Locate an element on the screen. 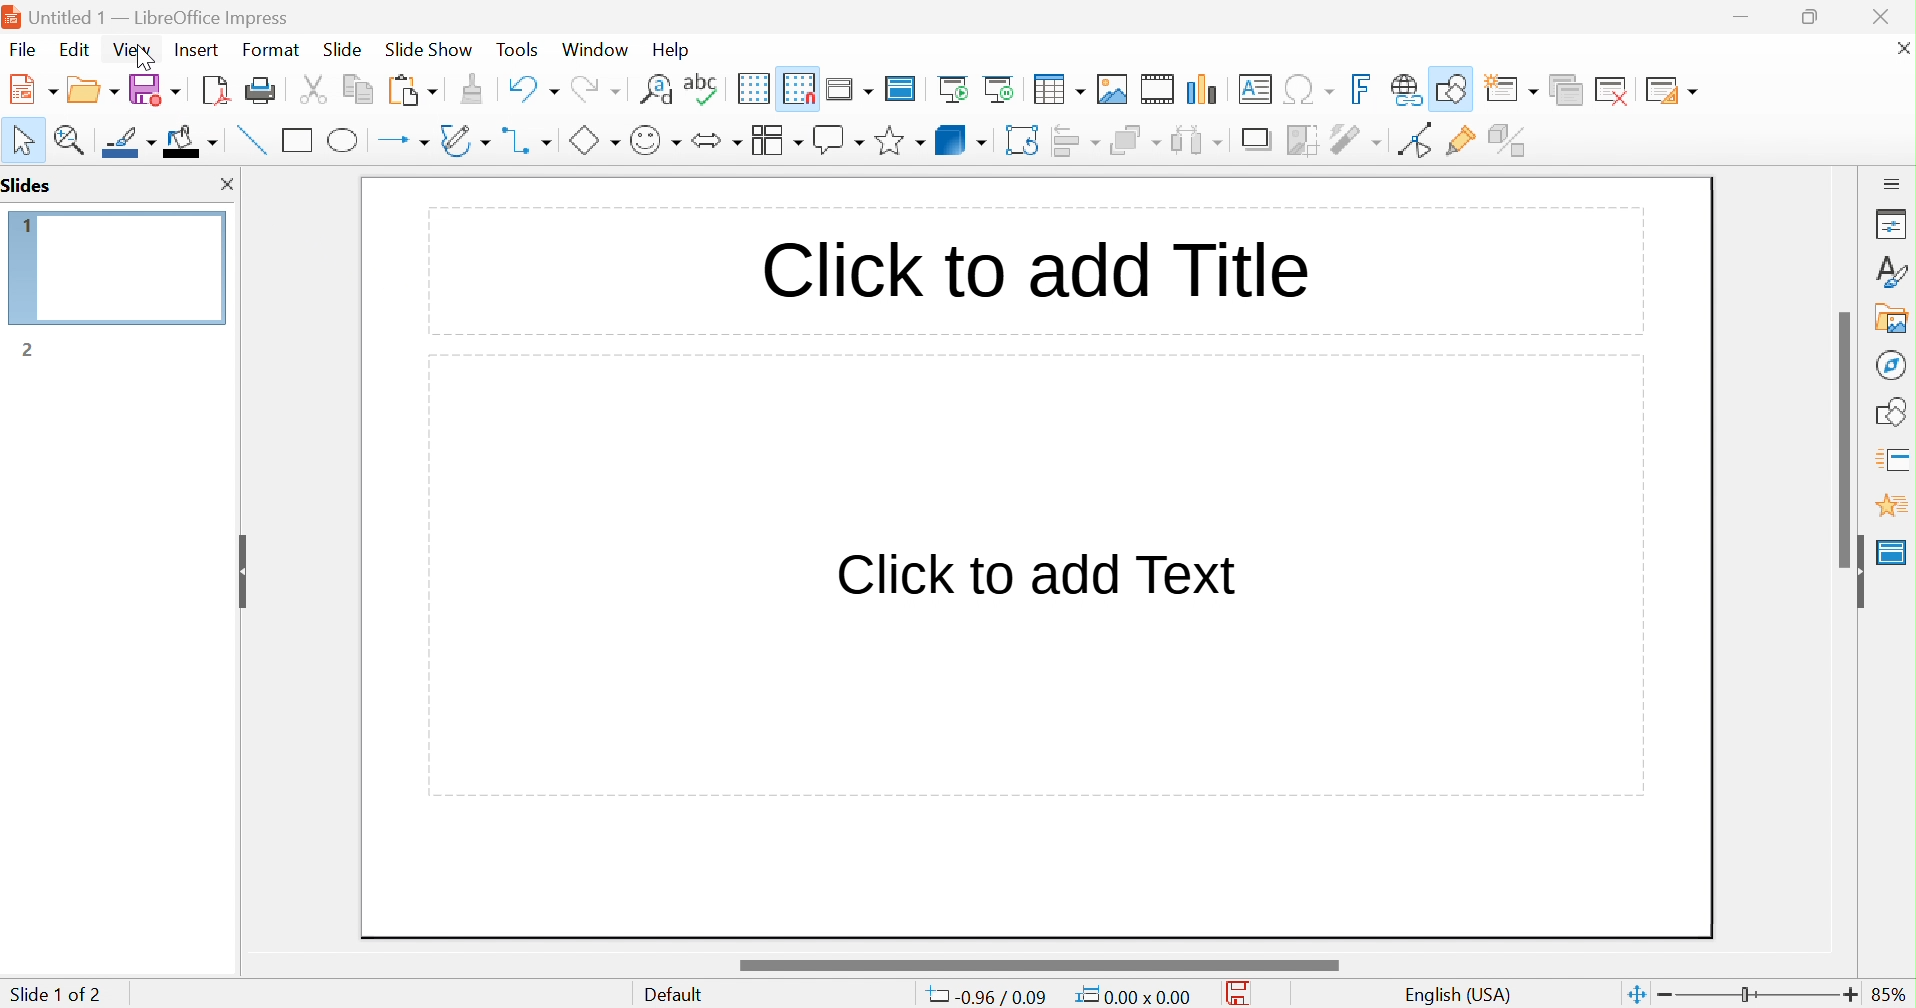 The image size is (1916, 1008). shapes is located at coordinates (1895, 409).